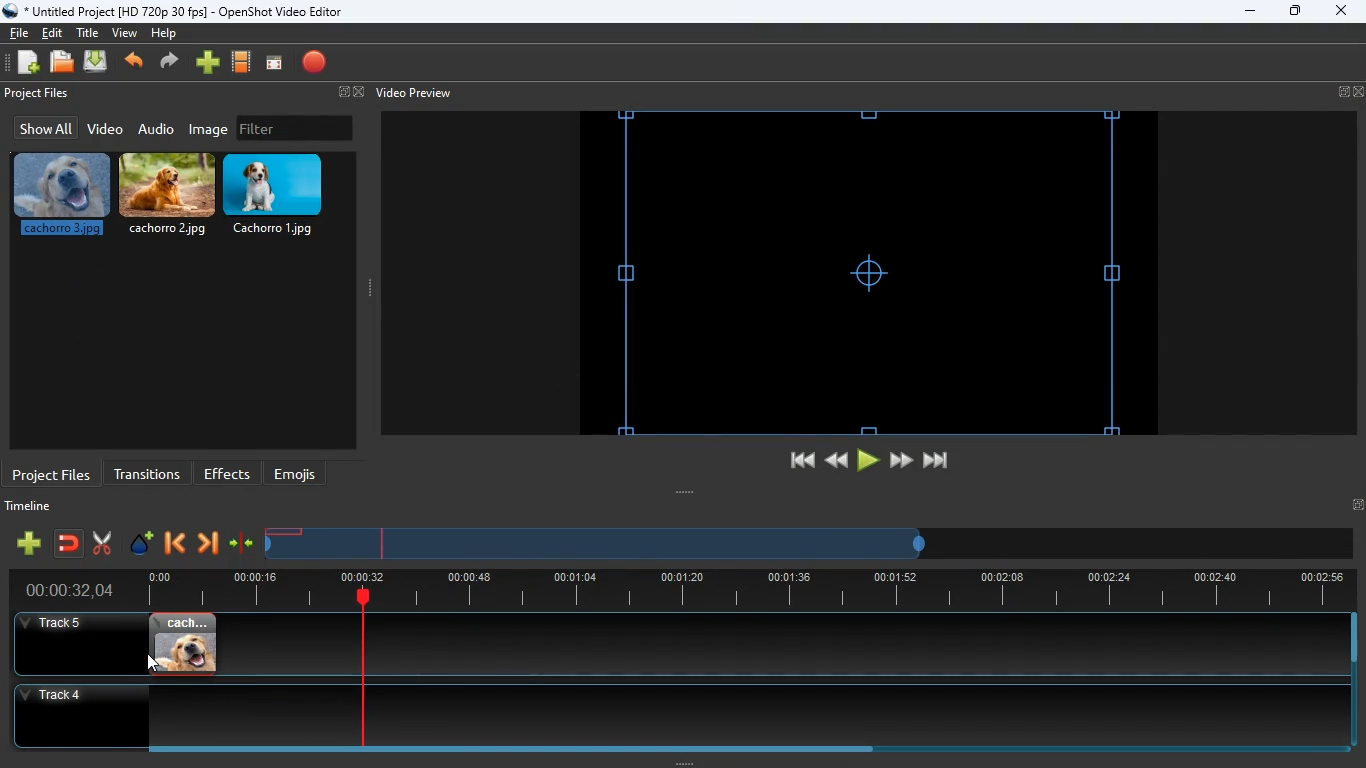 The height and width of the screenshot is (768, 1366). I want to click on Cursor, so click(154, 663).